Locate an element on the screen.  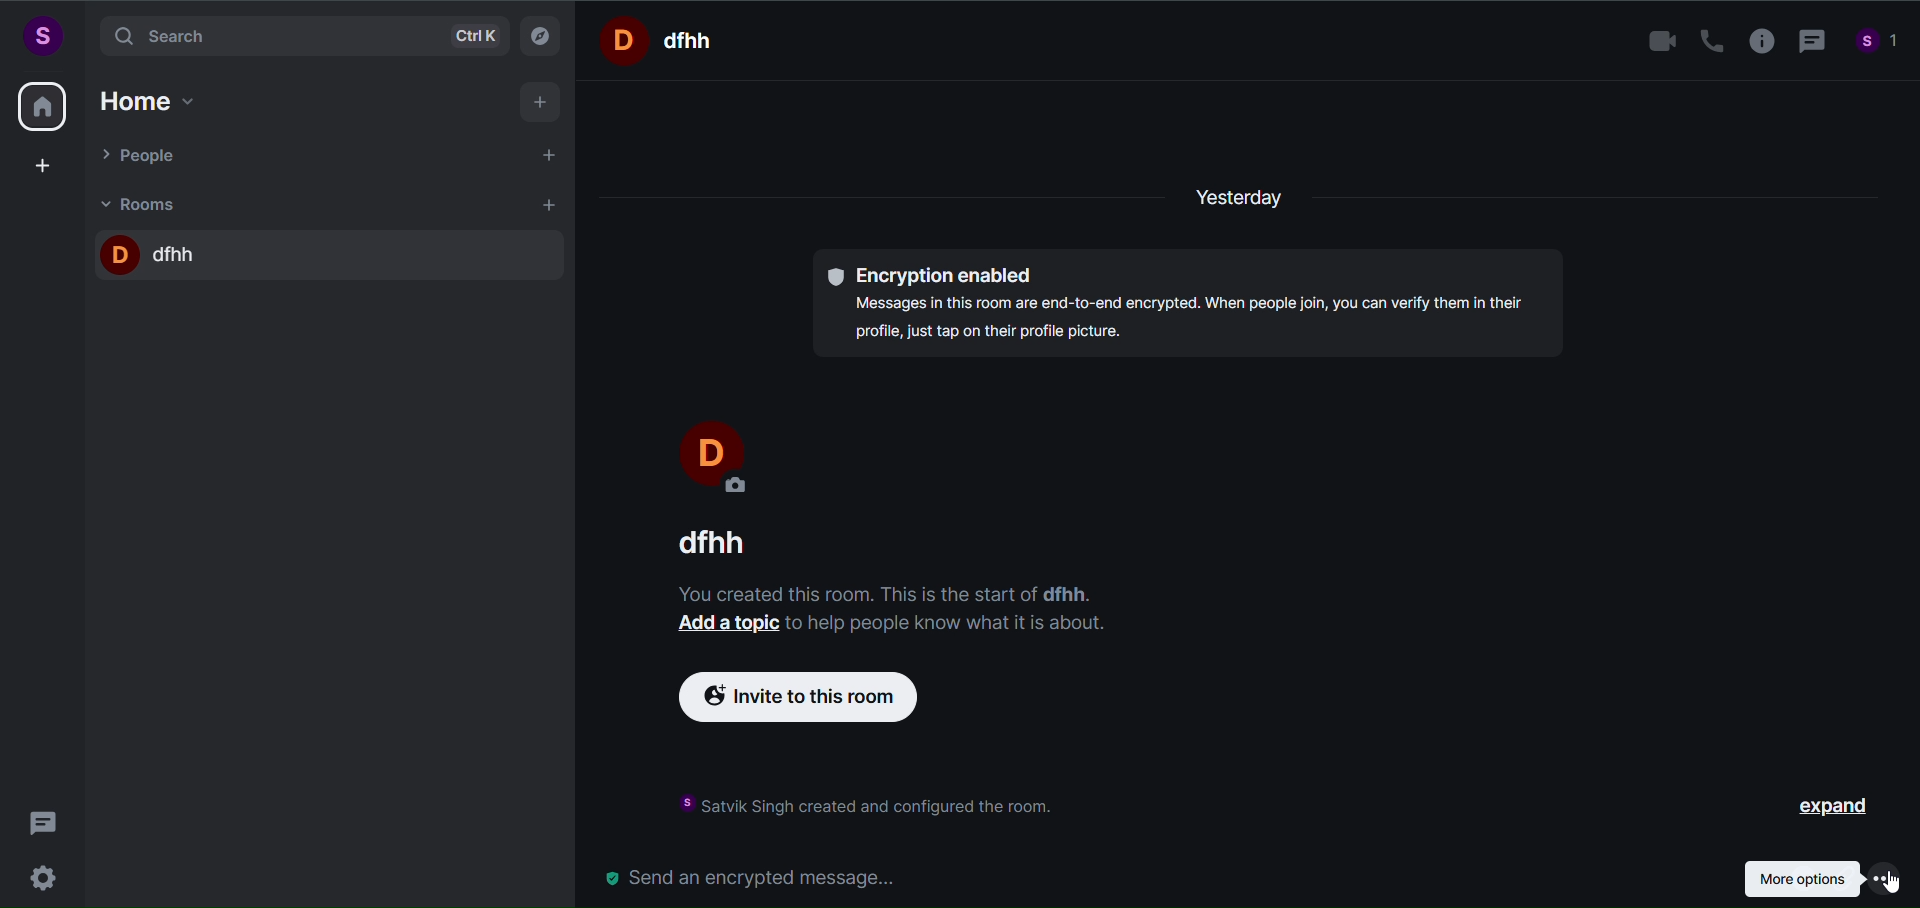
start chat is located at coordinates (551, 157).